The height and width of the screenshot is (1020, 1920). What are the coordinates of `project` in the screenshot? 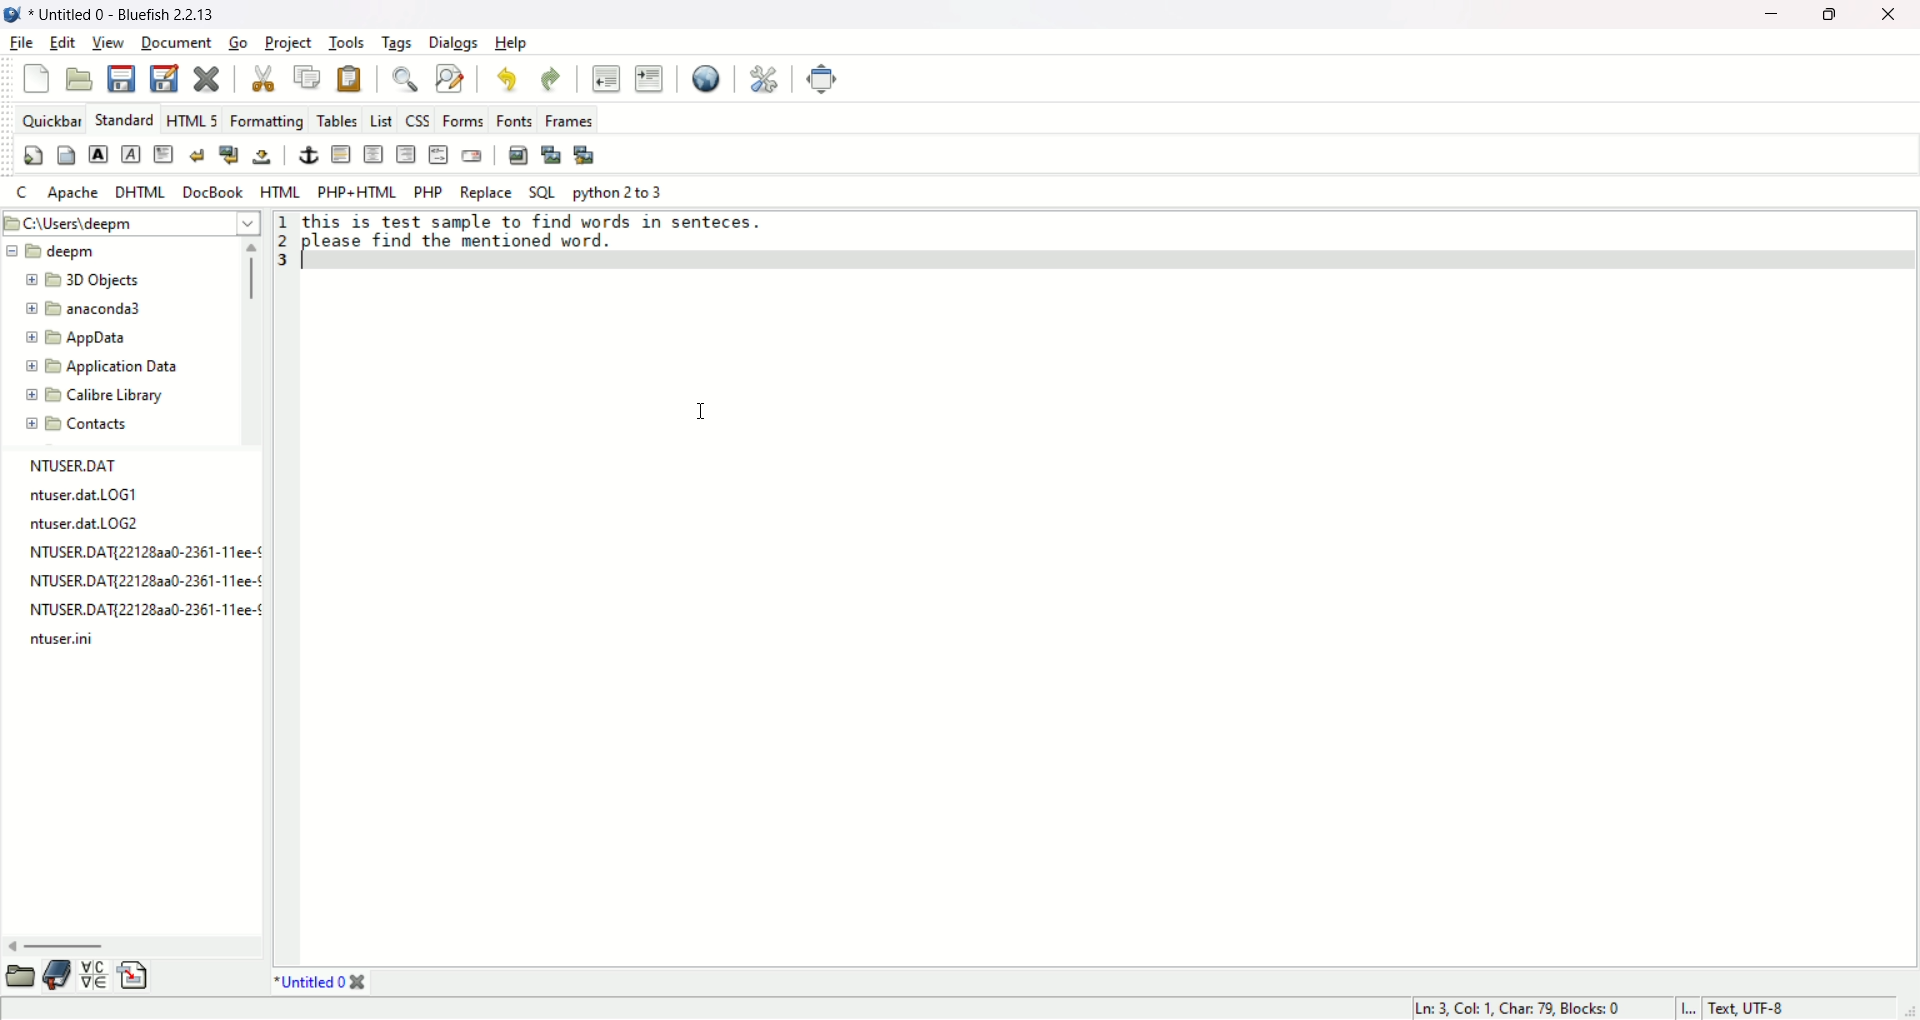 It's located at (287, 43).